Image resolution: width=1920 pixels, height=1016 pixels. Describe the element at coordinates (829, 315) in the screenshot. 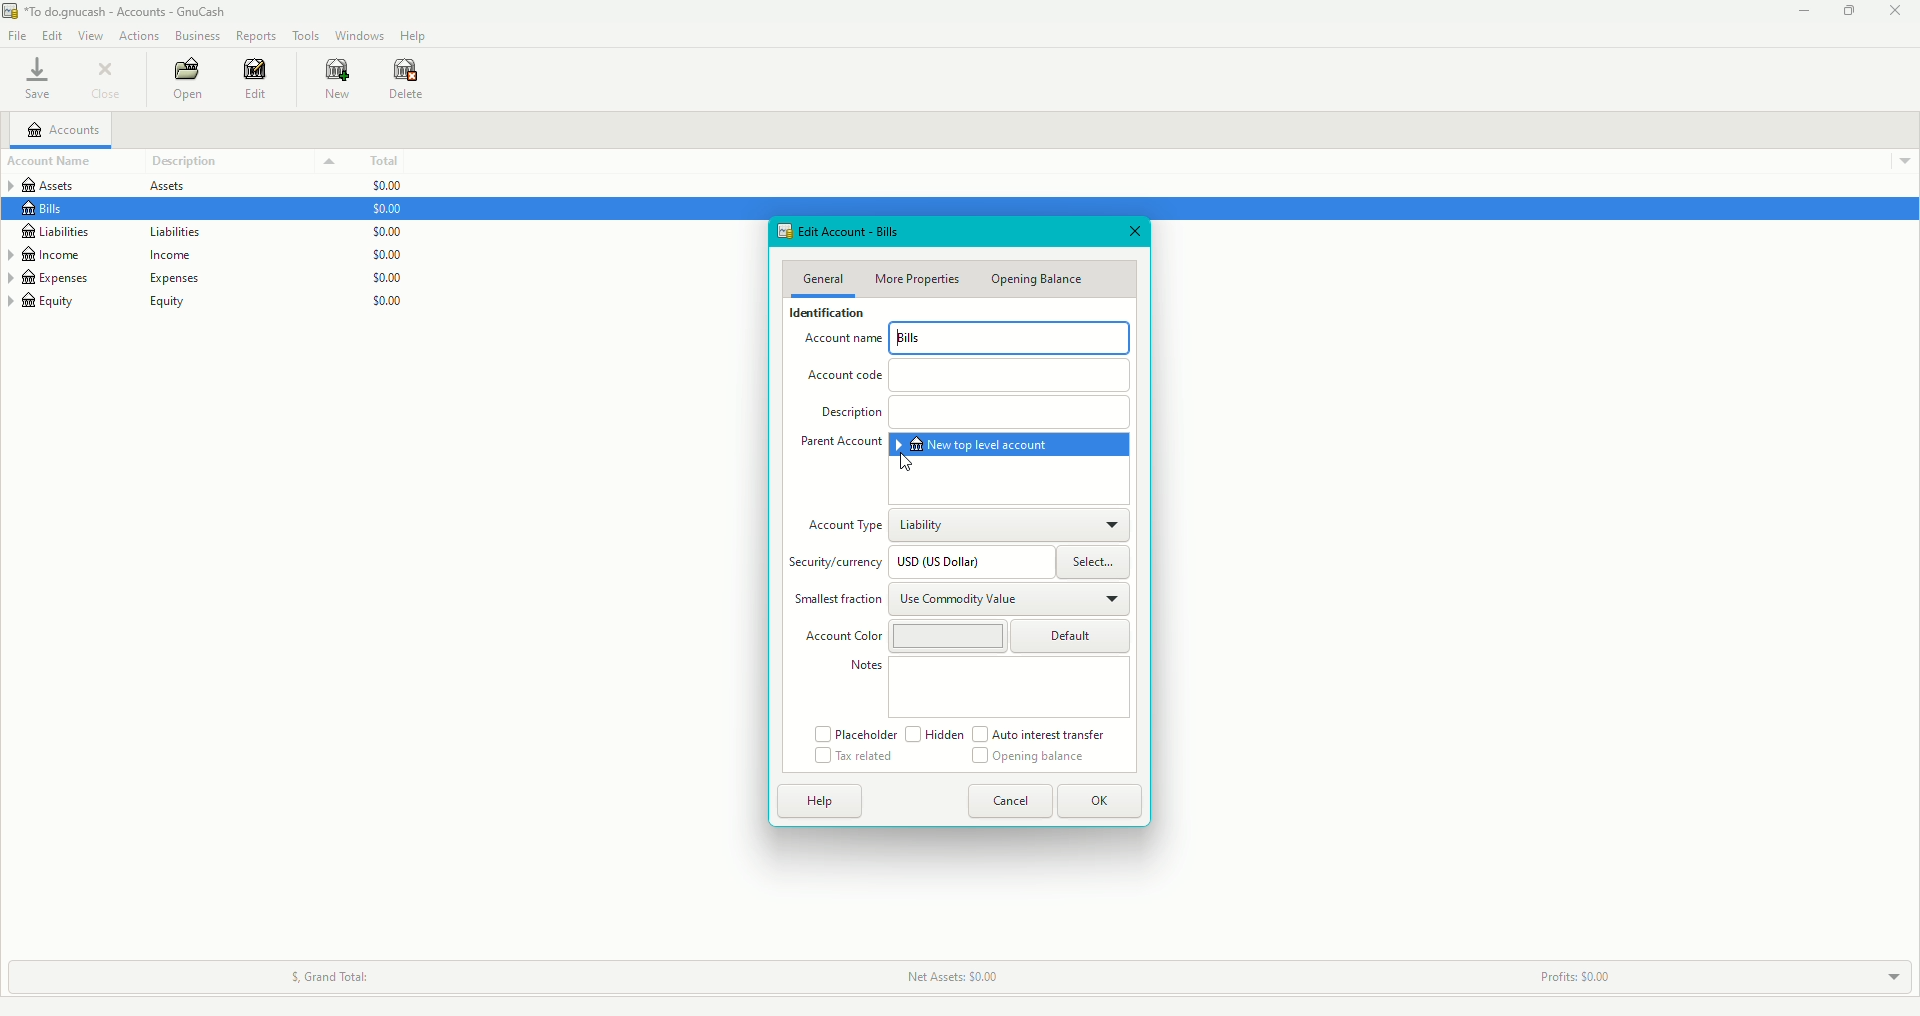

I see `Identification` at that location.